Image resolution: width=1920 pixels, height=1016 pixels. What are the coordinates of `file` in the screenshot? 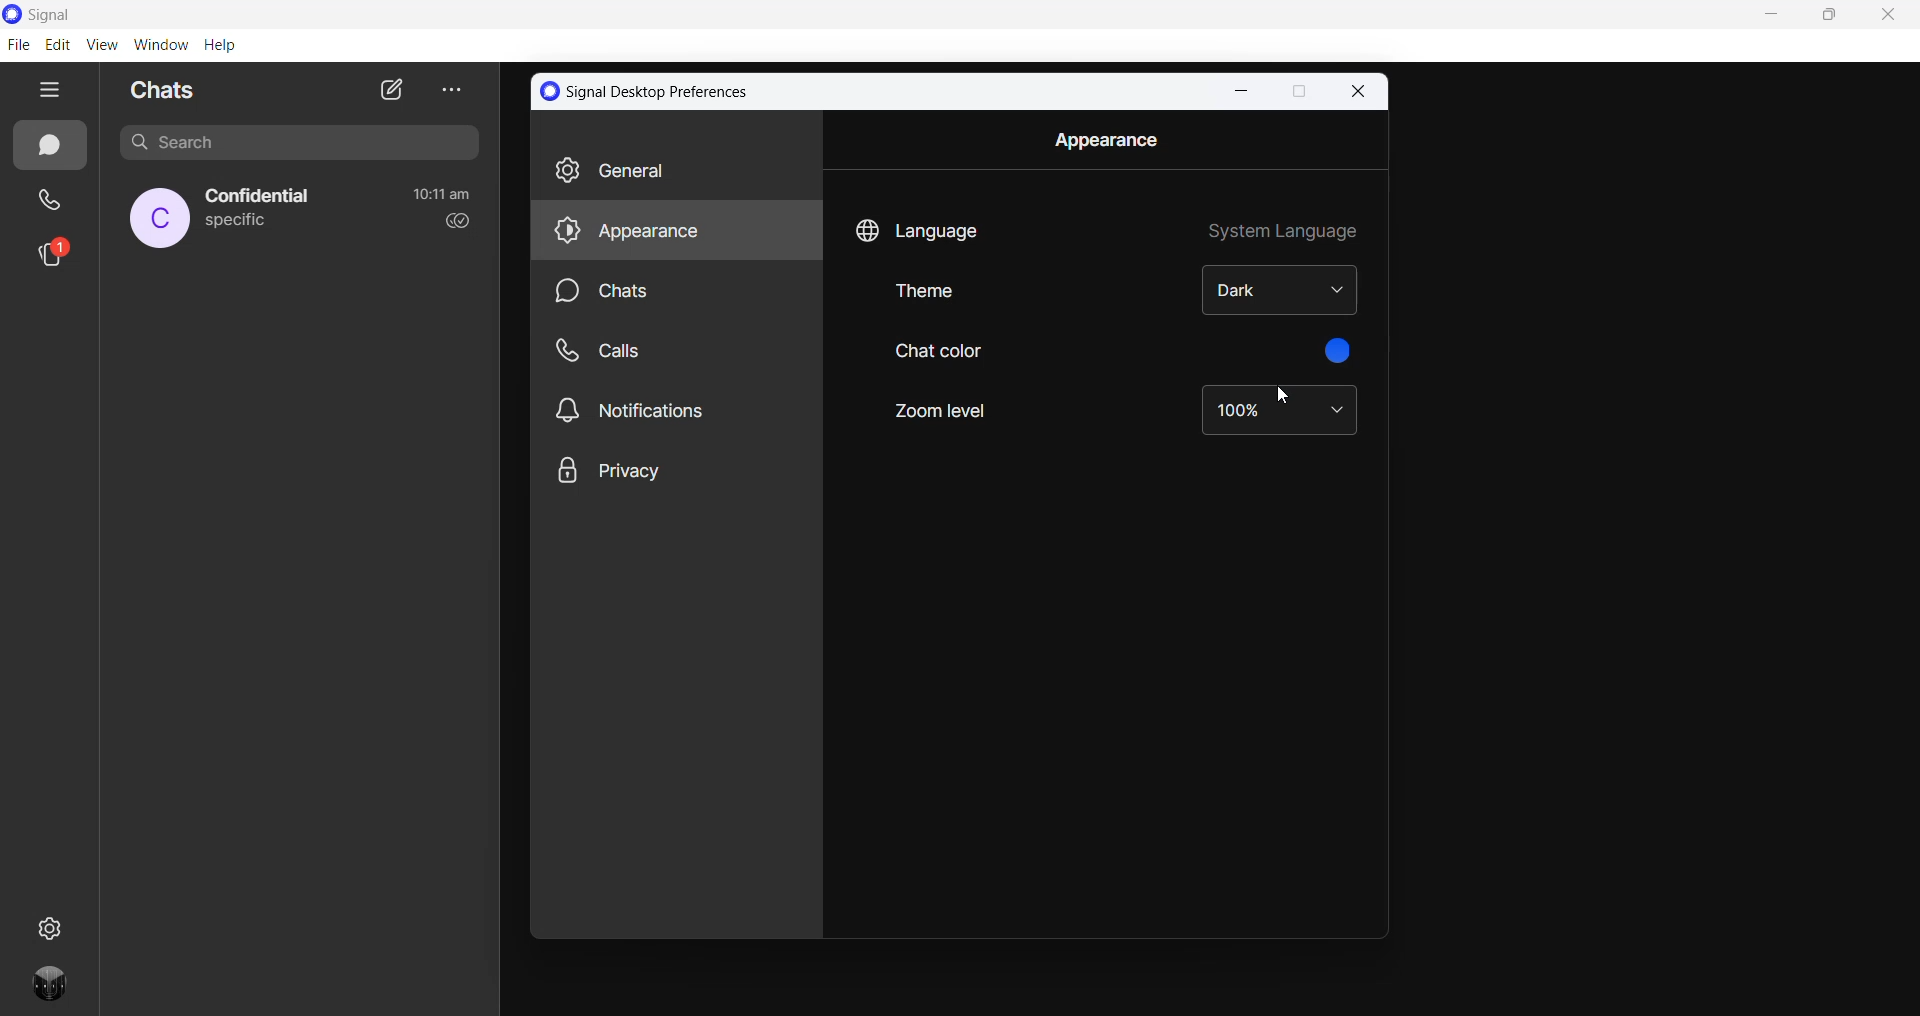 It's located at (18, 44).